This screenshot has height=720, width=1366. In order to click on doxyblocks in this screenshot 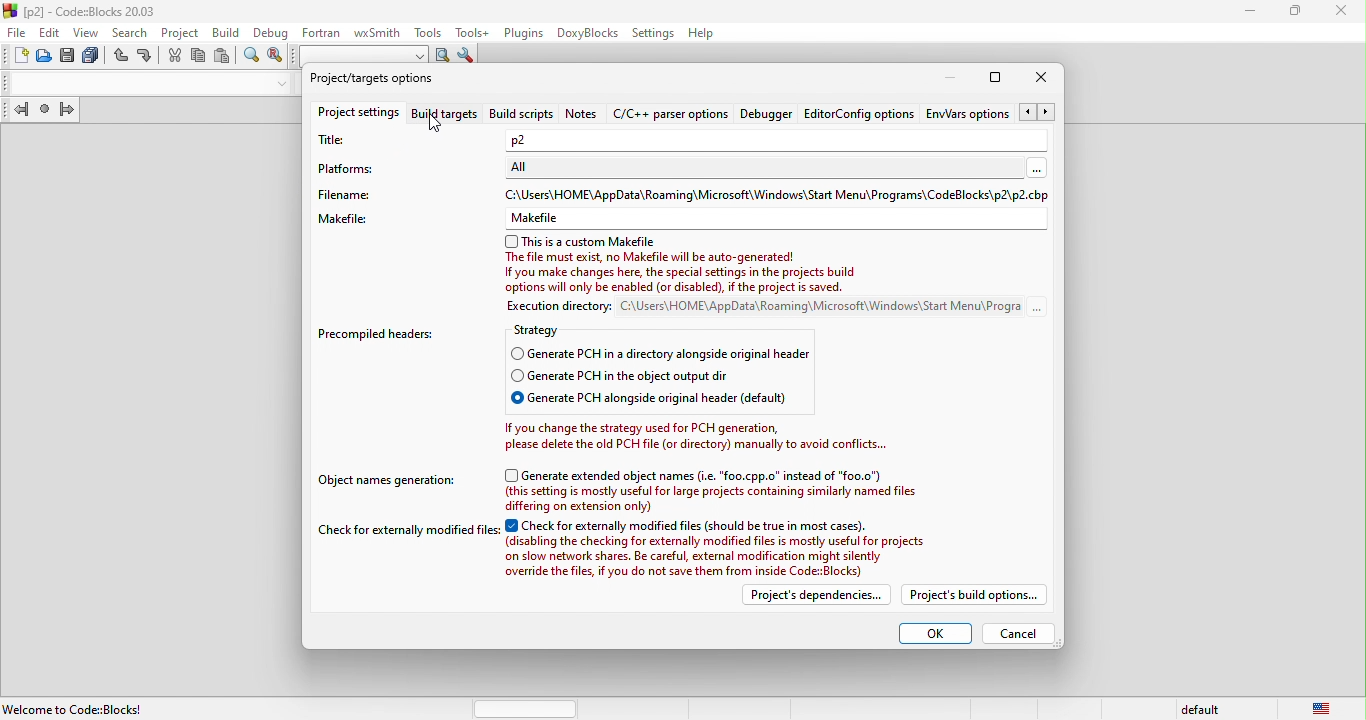, I will do `click(584, 33)`.